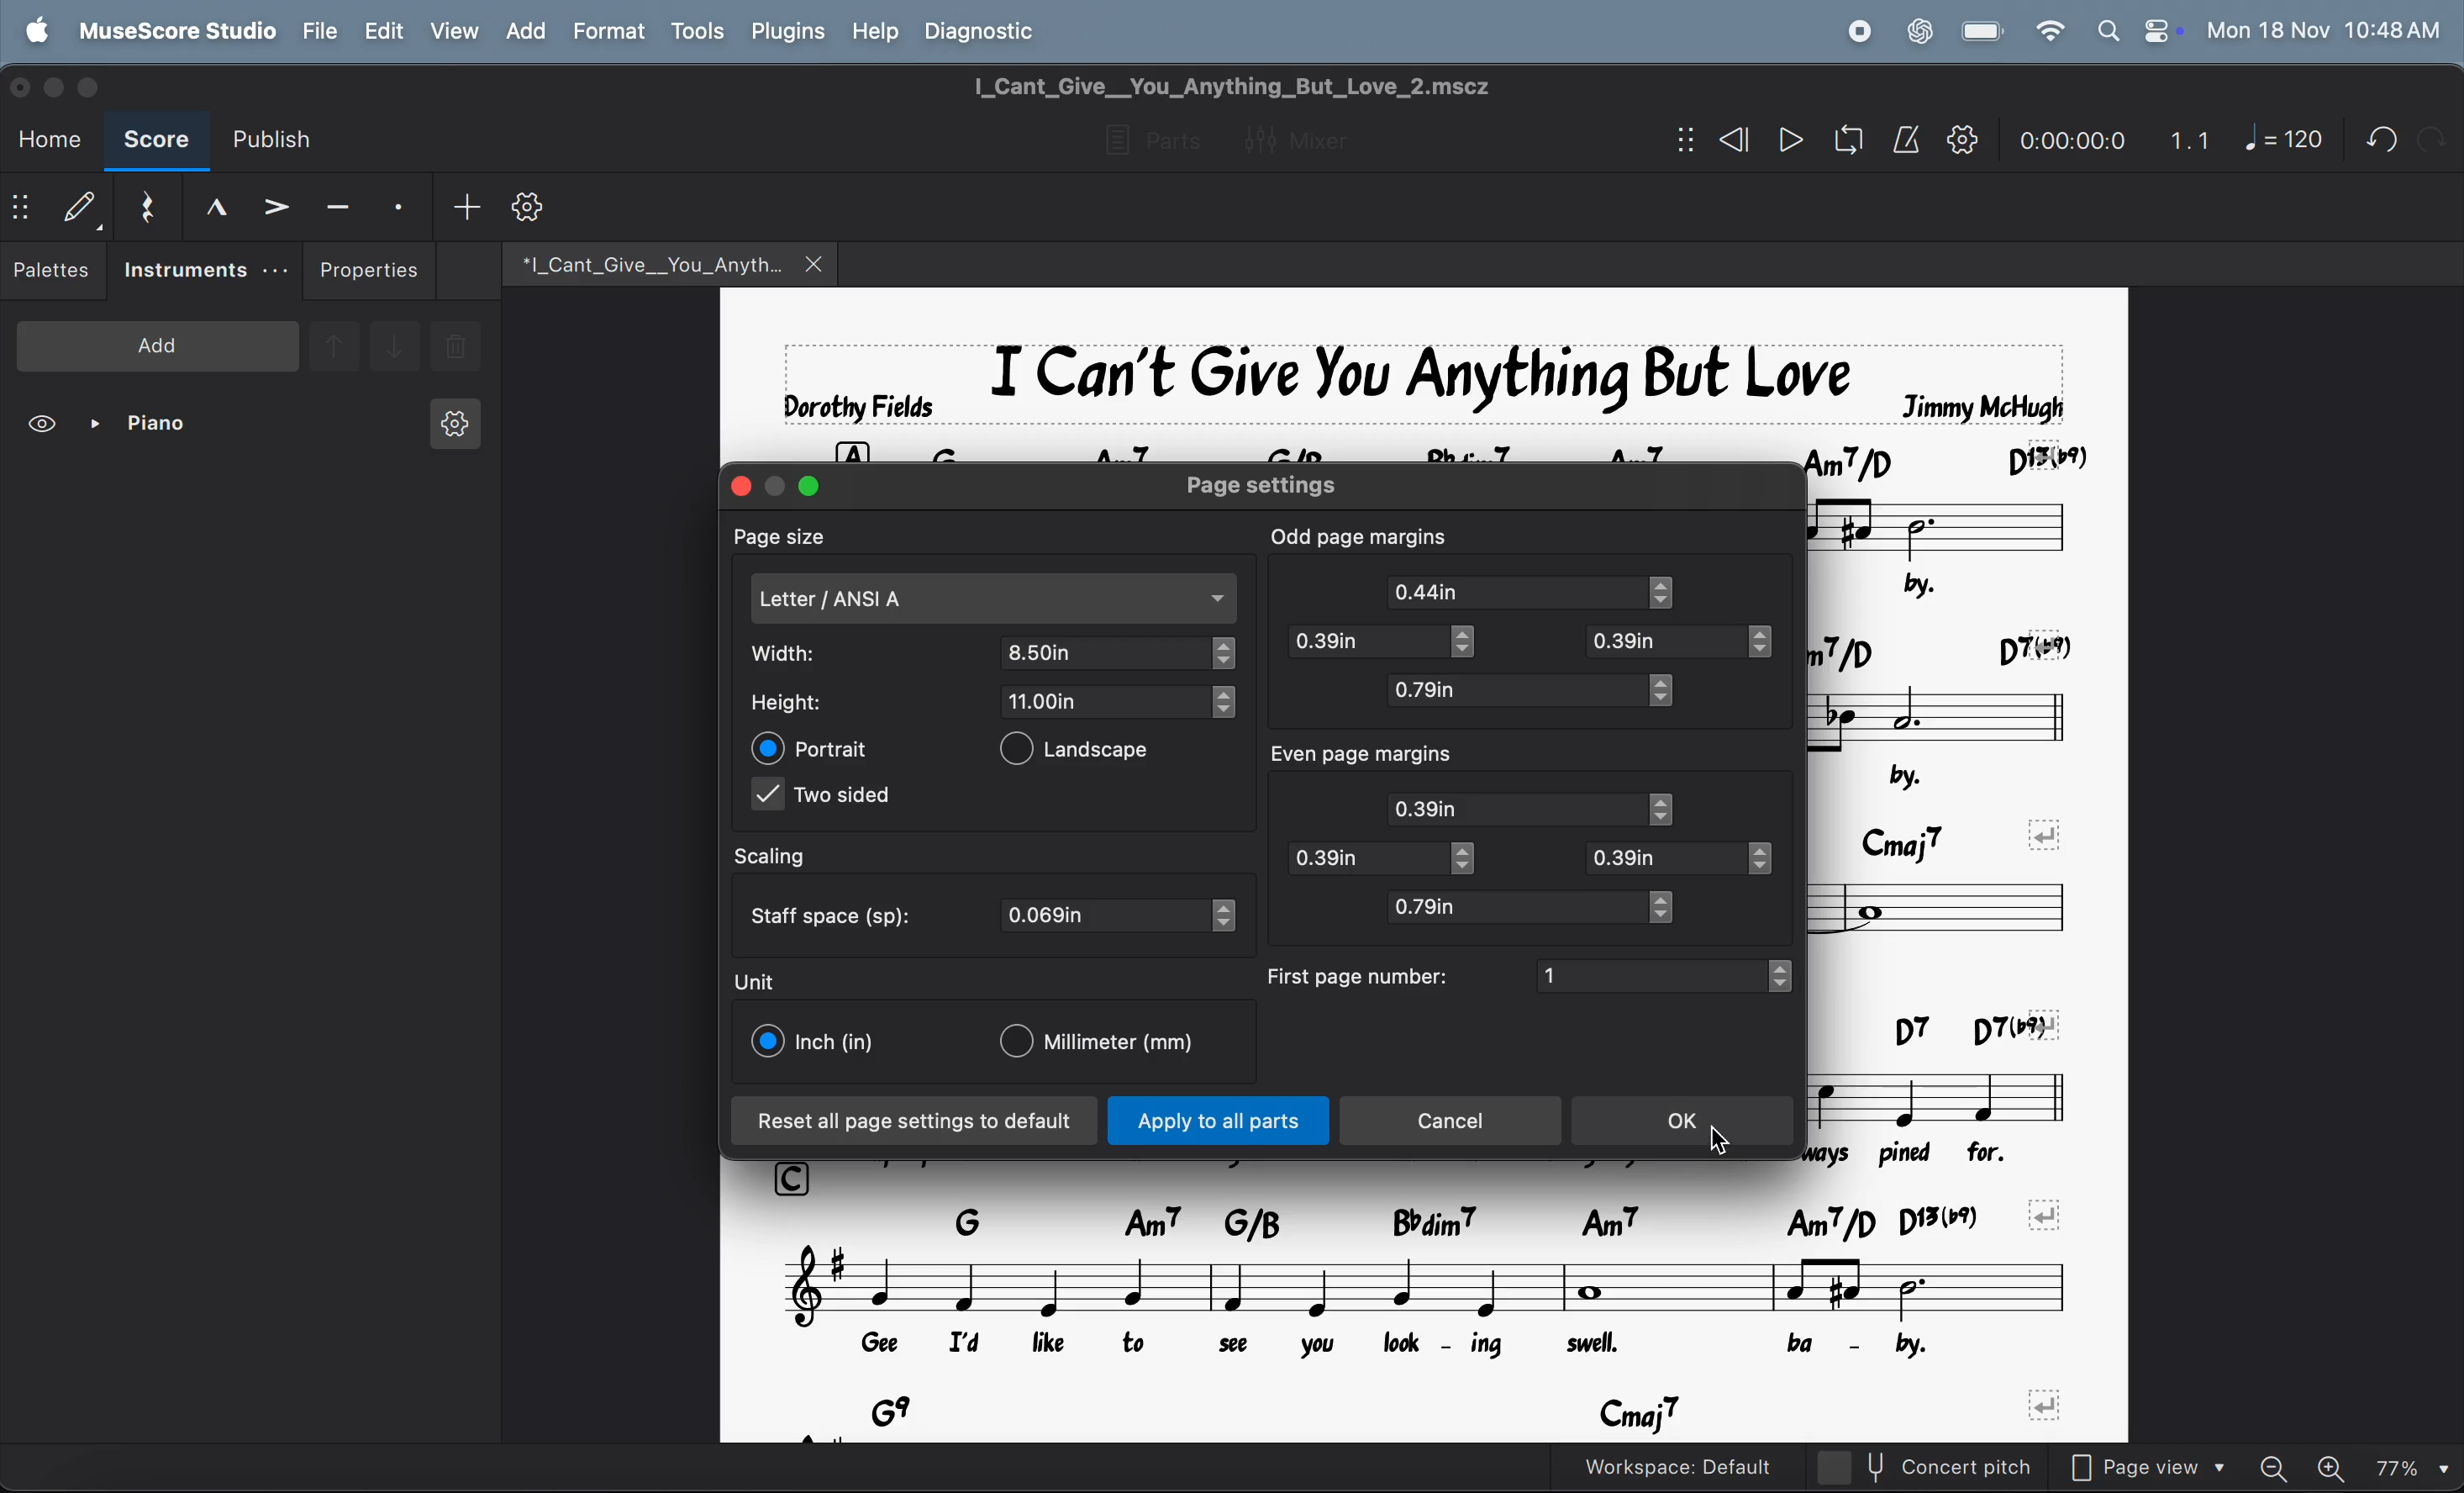 This screenshot has height=1493, width=2464. I want to click on 1.1, so click(2190, 135).